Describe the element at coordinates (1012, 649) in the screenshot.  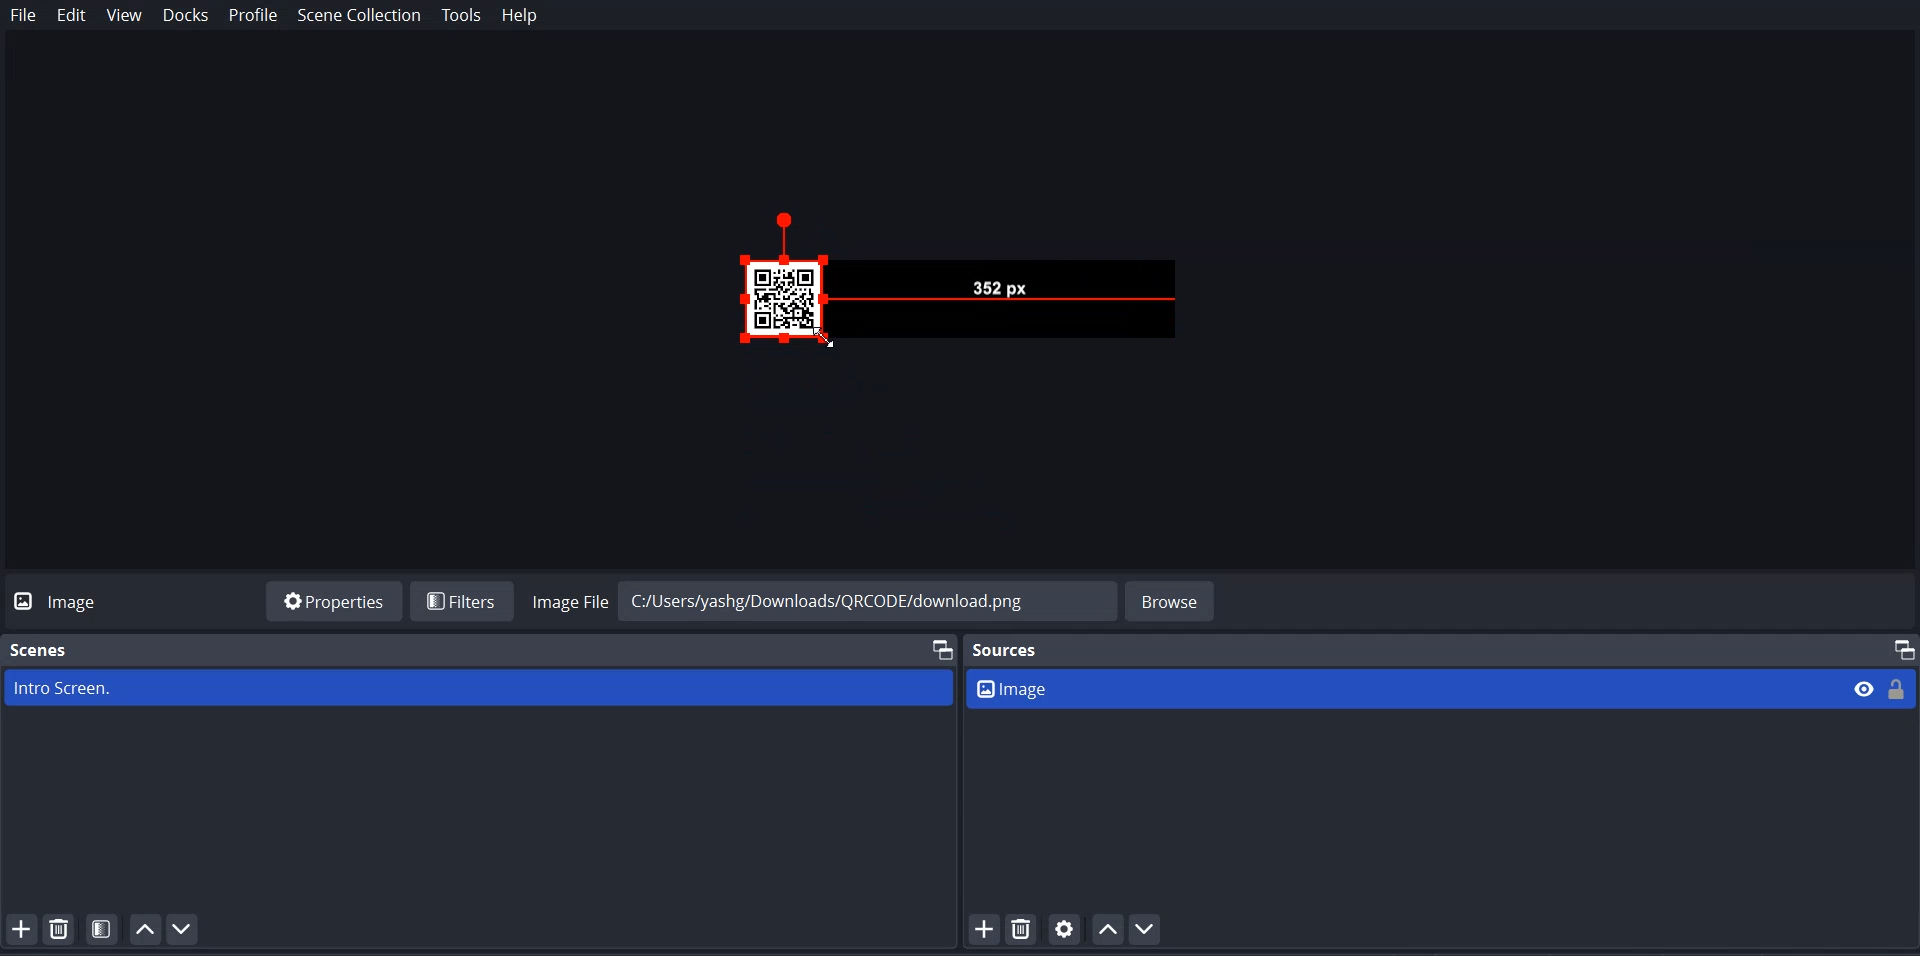
I see `Sources` at that location.